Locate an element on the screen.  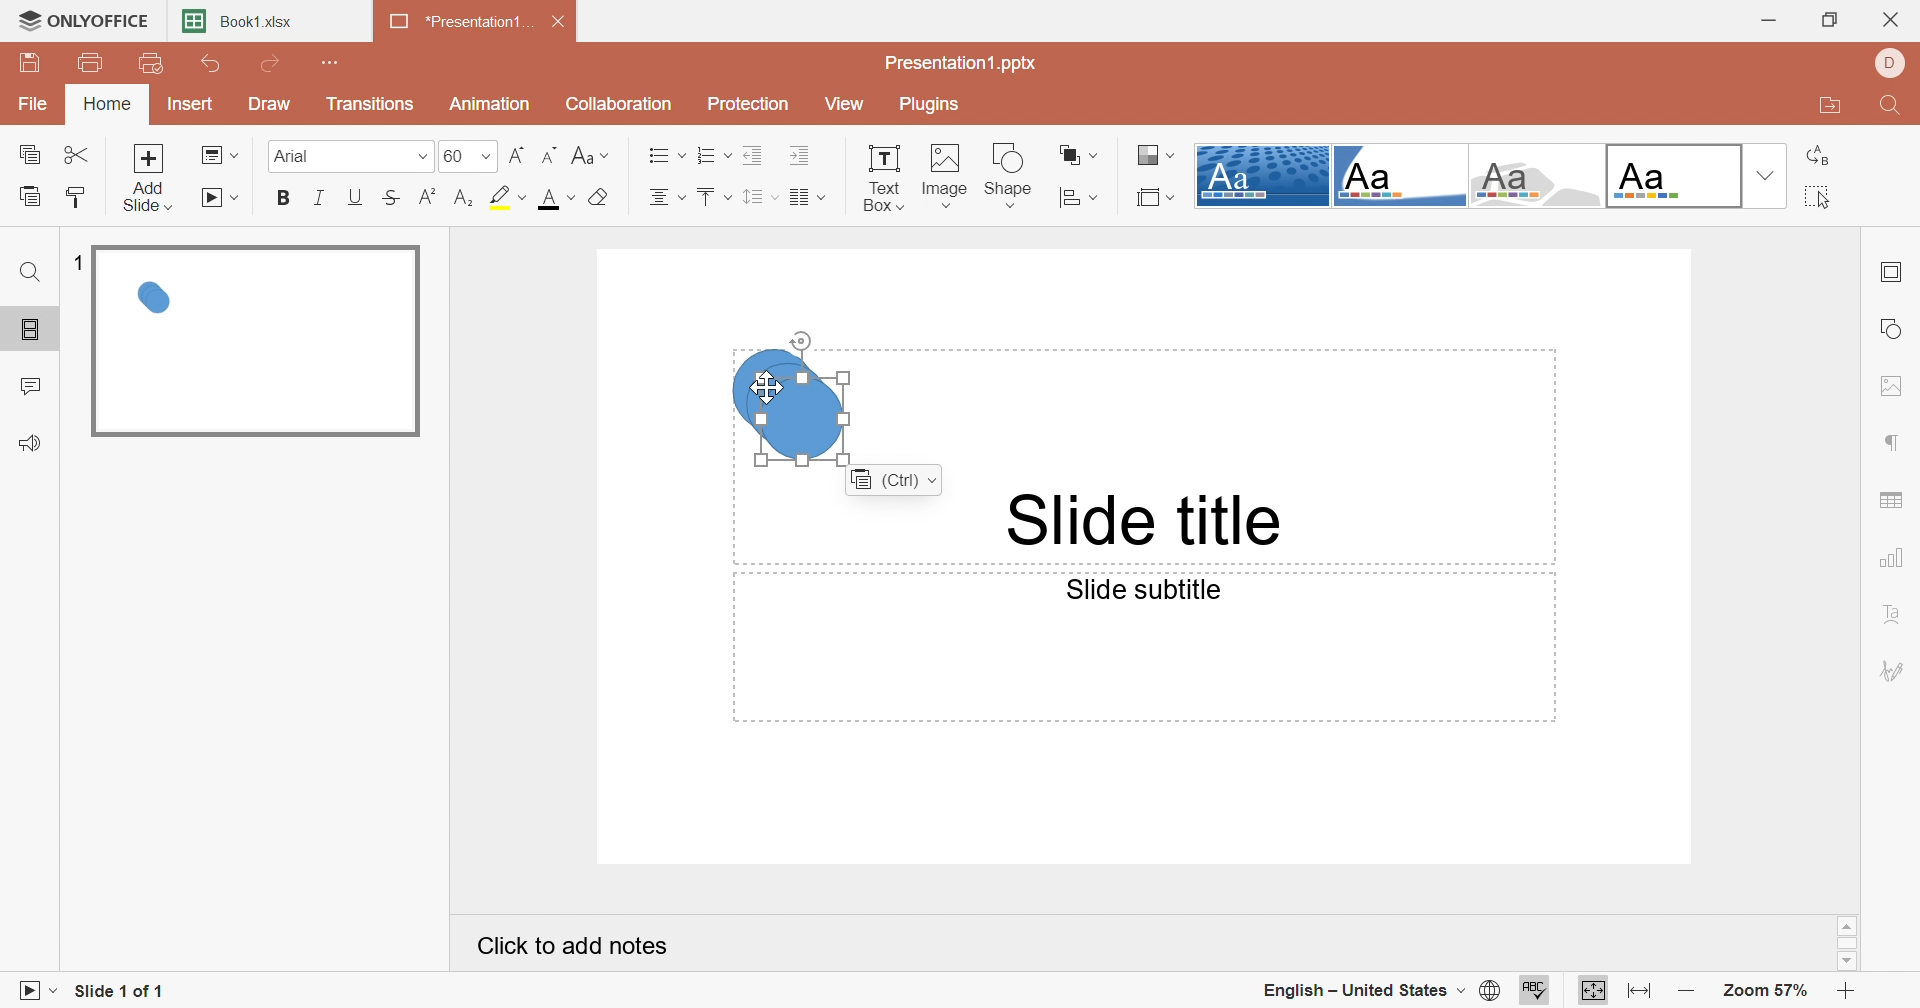
Numbering is located at coordinates (713, 154).